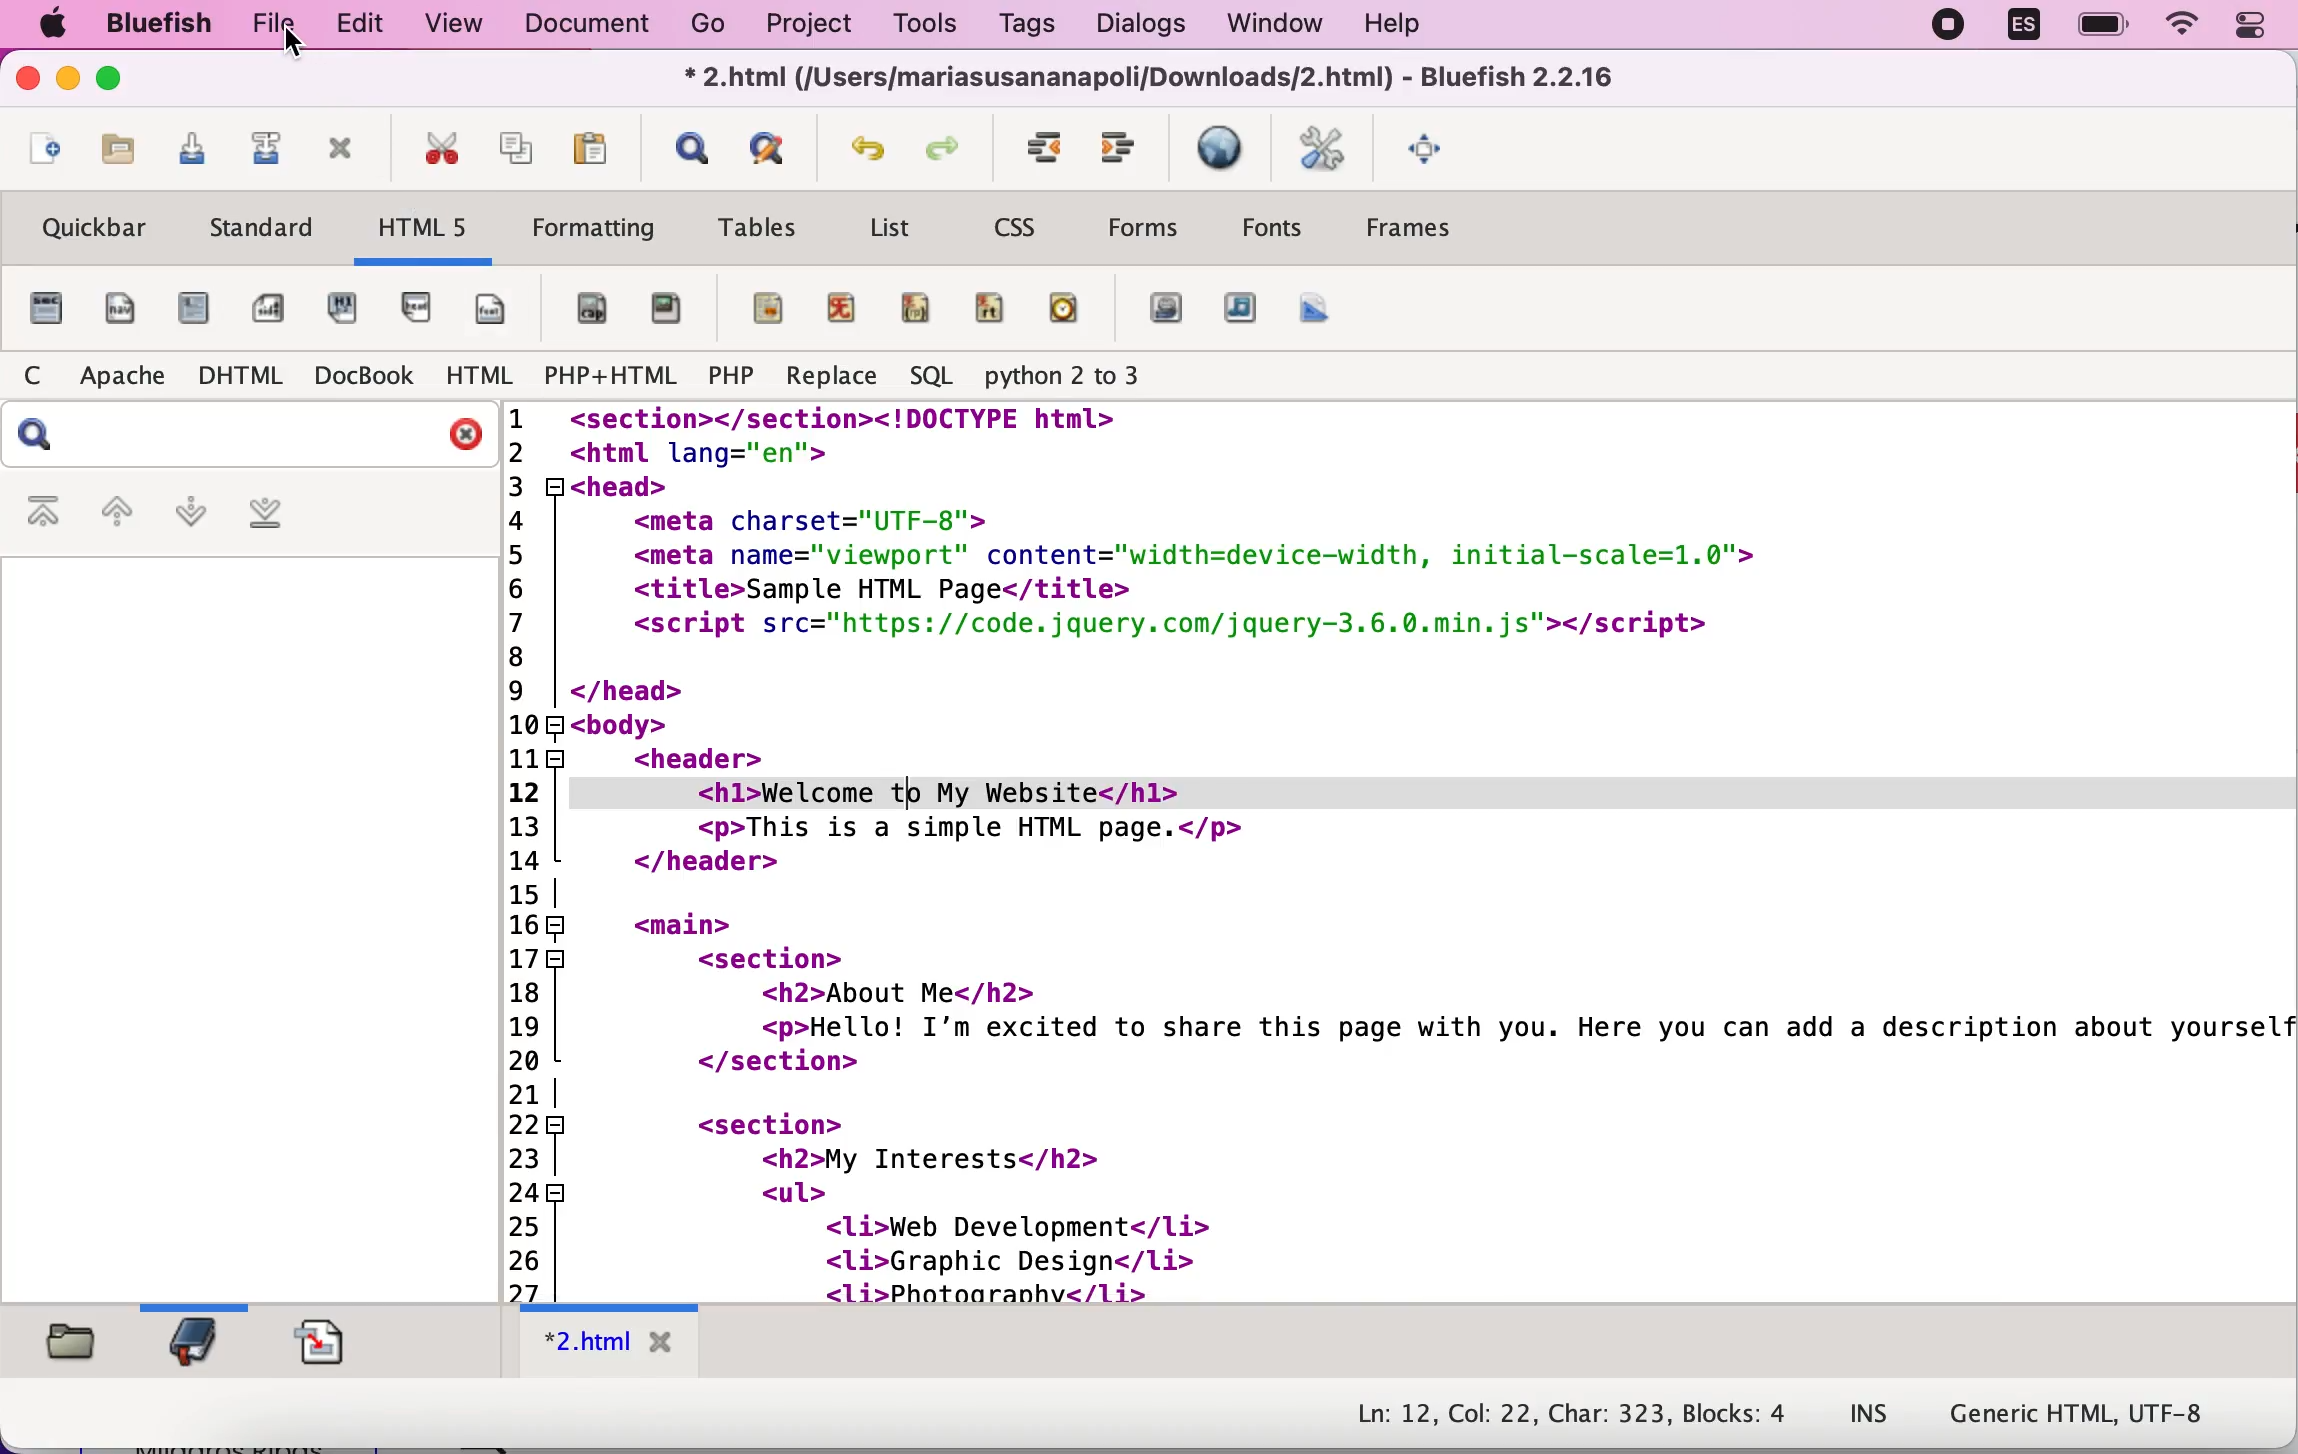 This screenshot has height=1454, width=2298. I want to click on ins, so click(1874, 1407).